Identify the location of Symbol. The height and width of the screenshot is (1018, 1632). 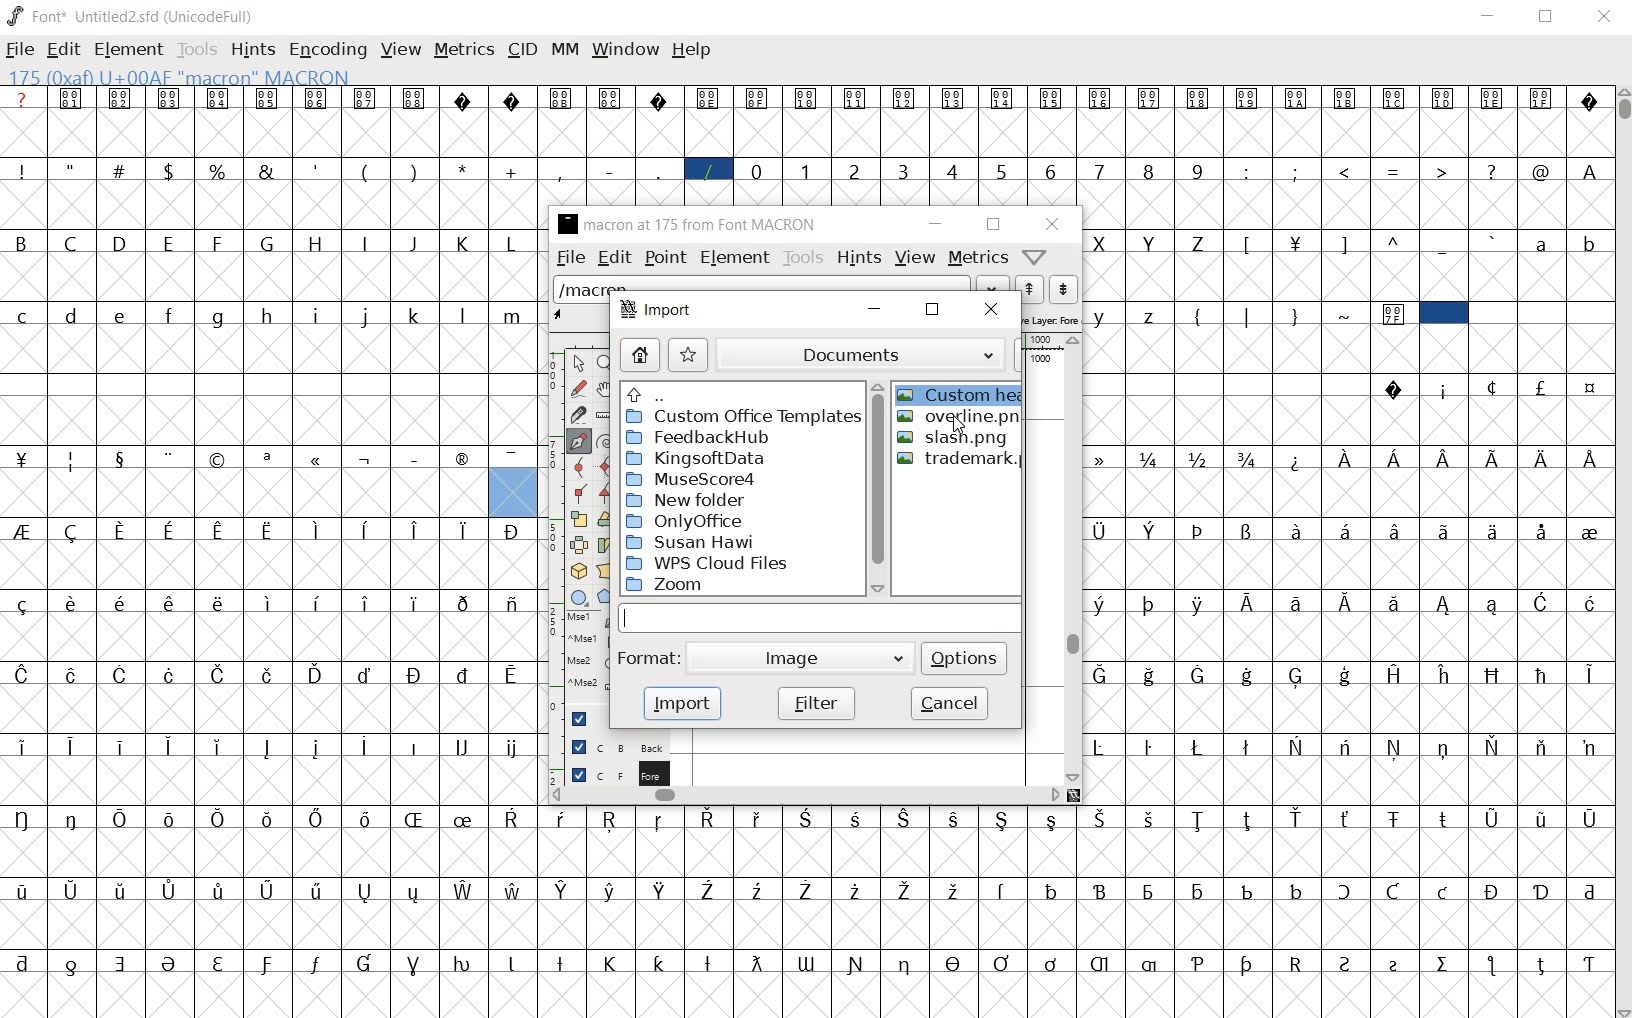
(1590, 531).